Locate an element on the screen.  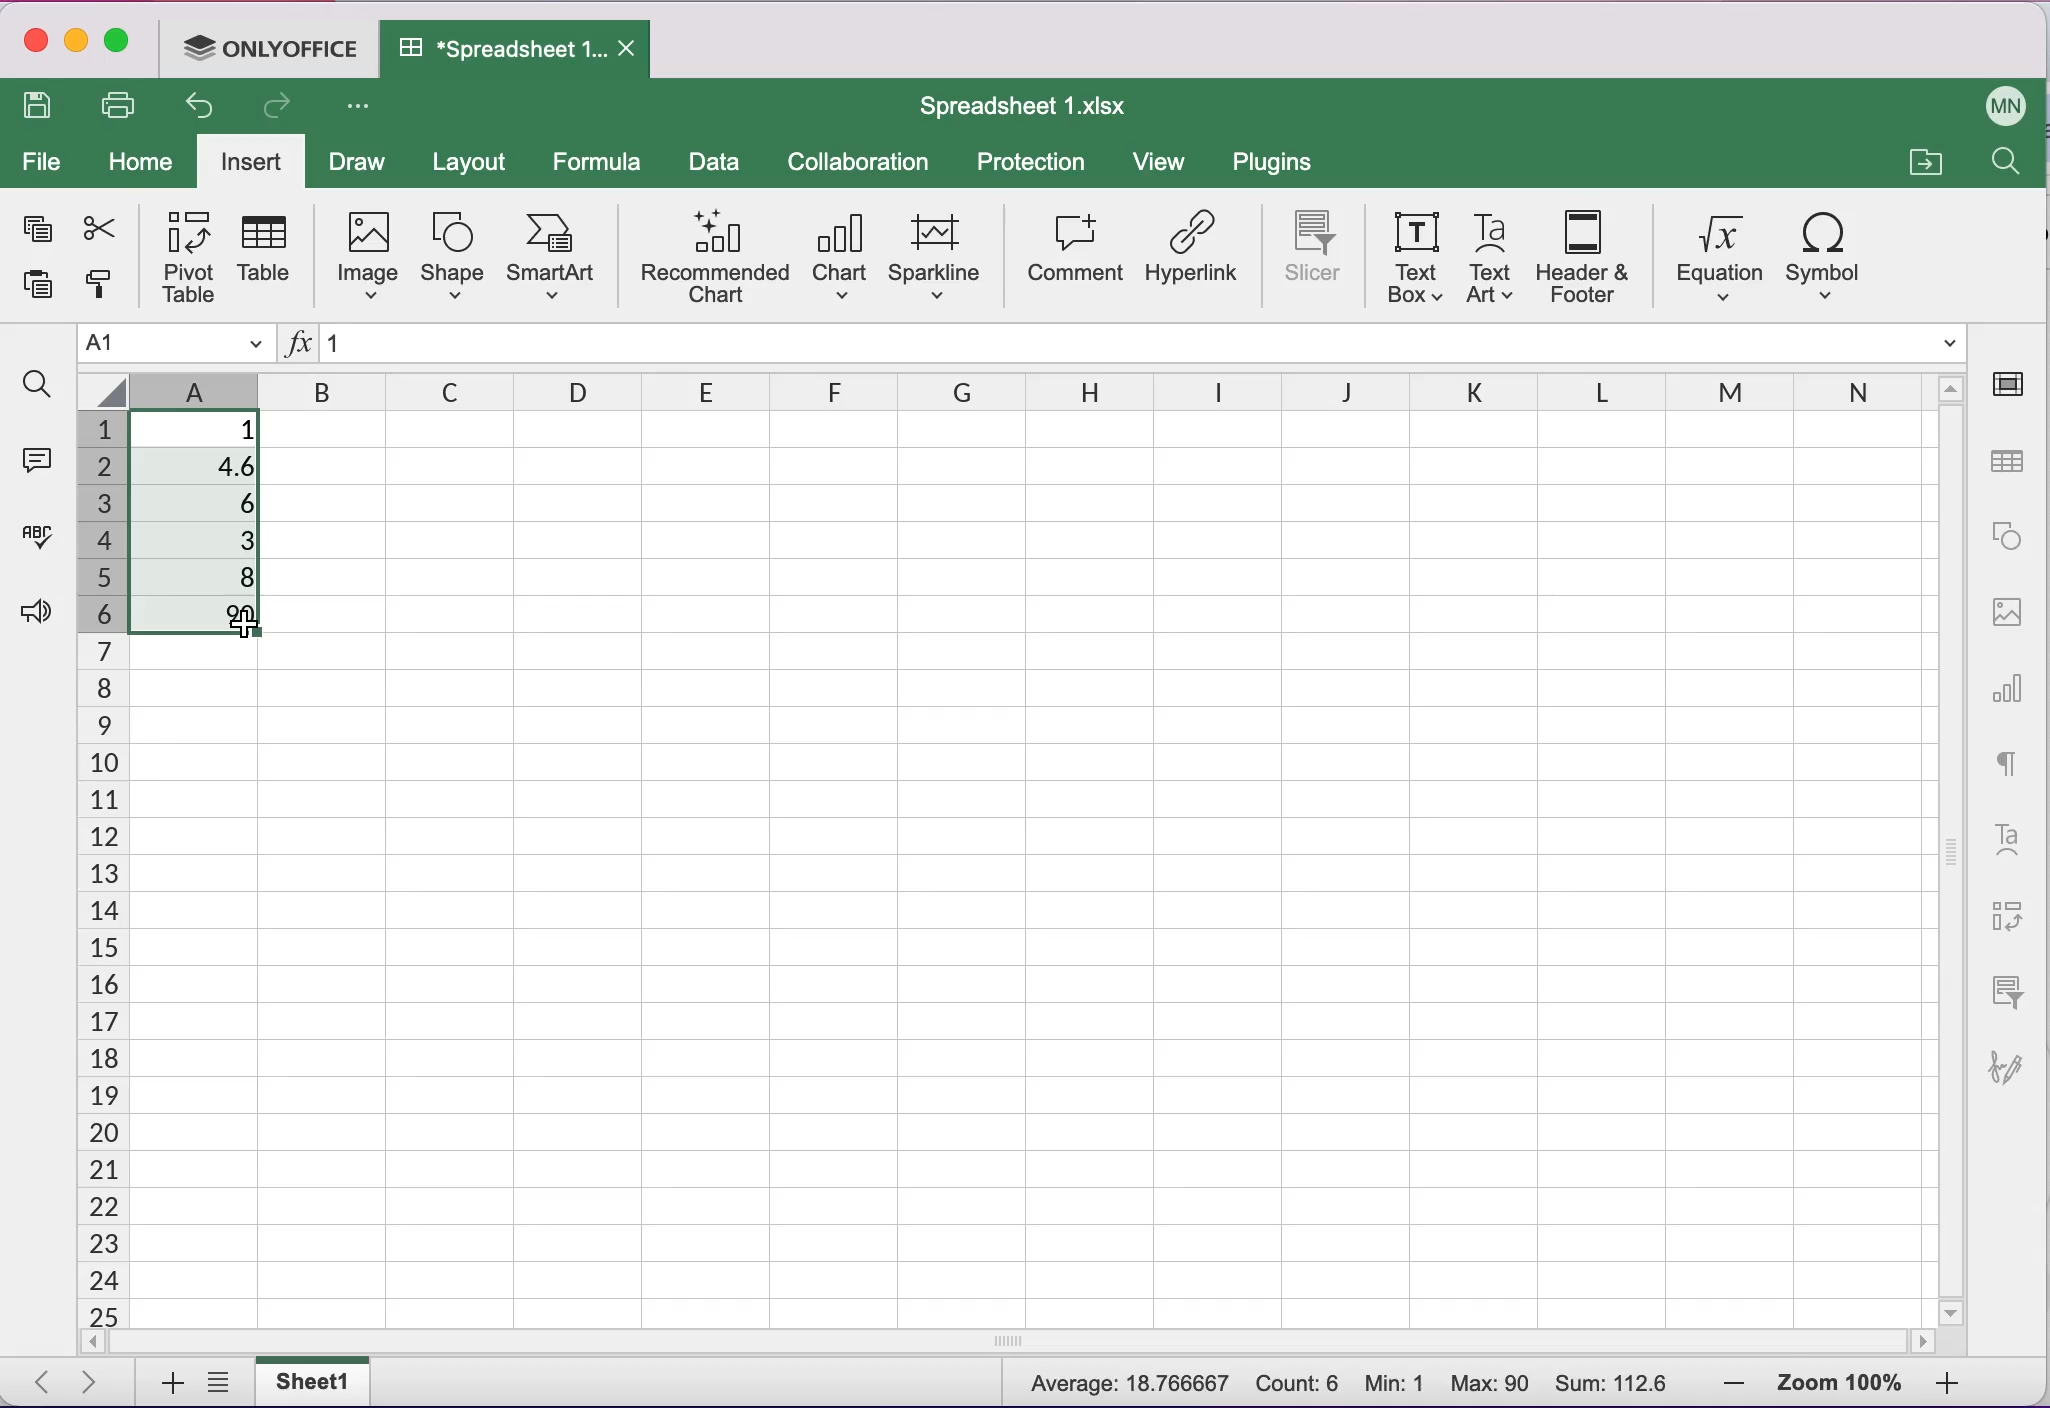
8 is located at coordinates (208, 575).